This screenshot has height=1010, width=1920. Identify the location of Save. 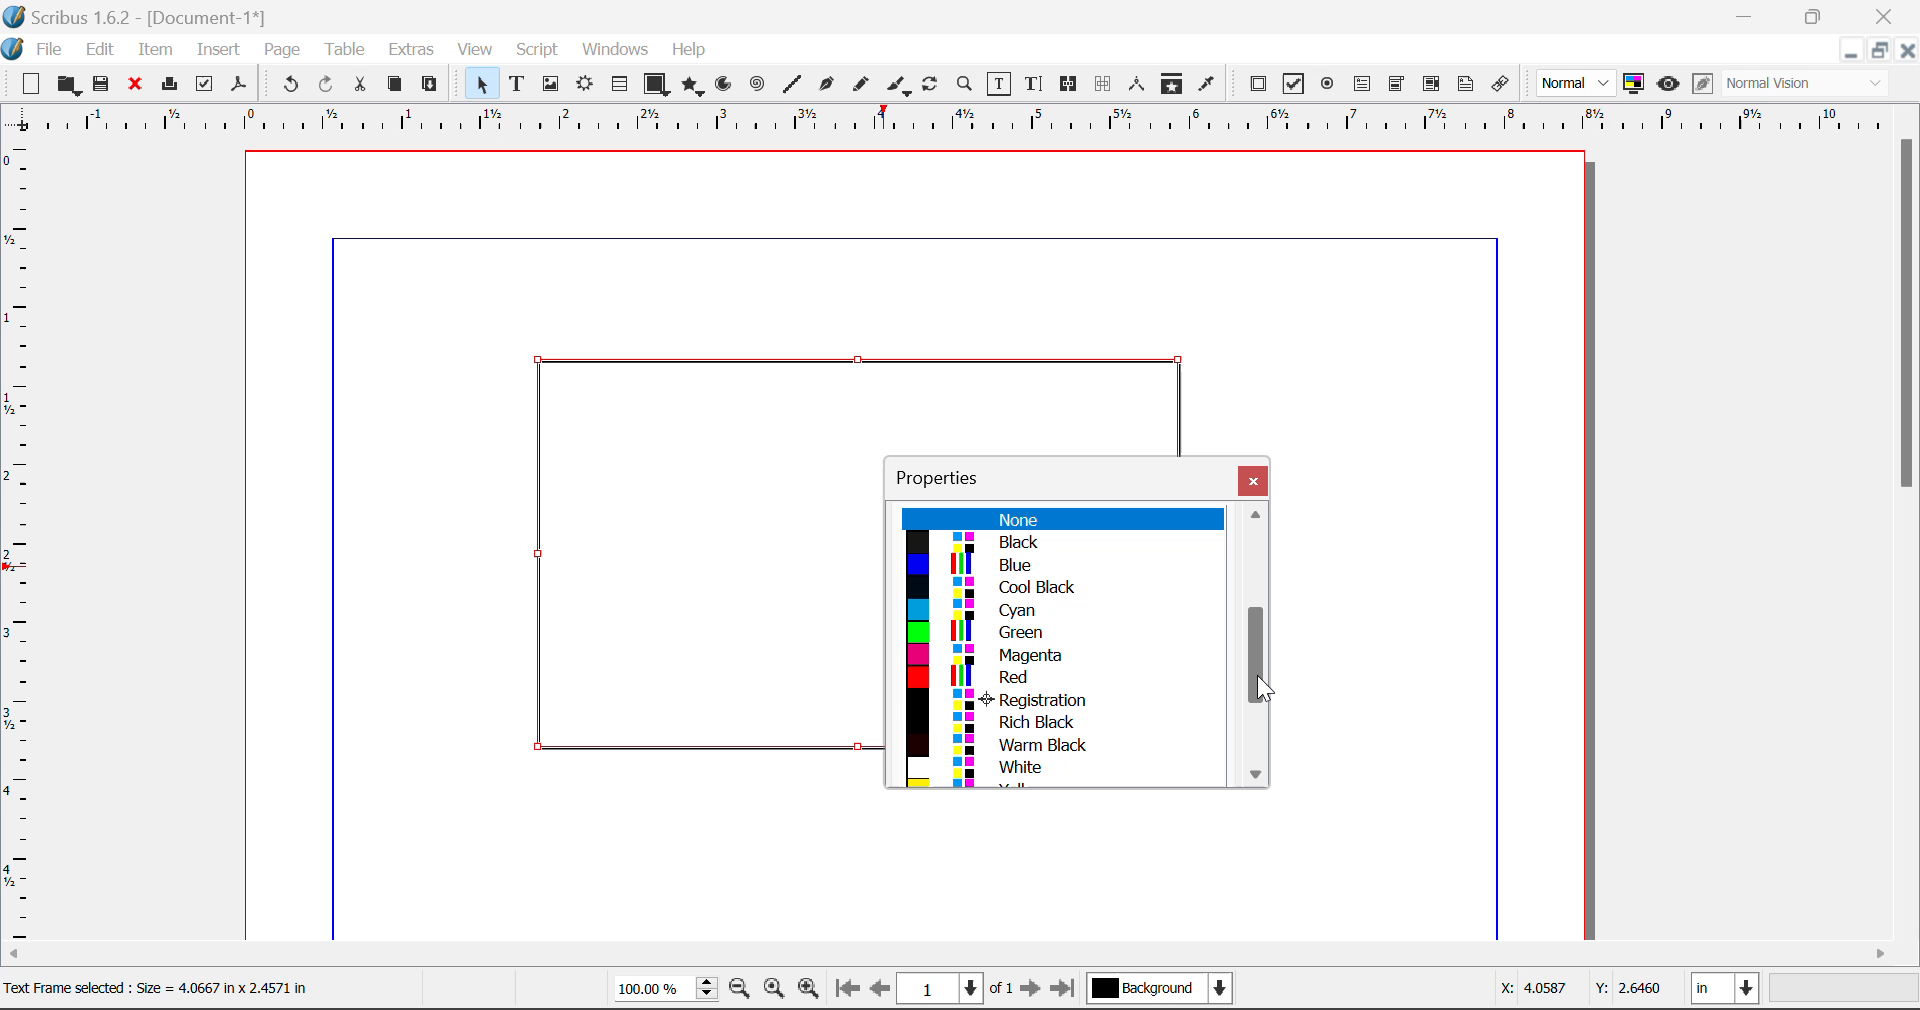
(103, 84).